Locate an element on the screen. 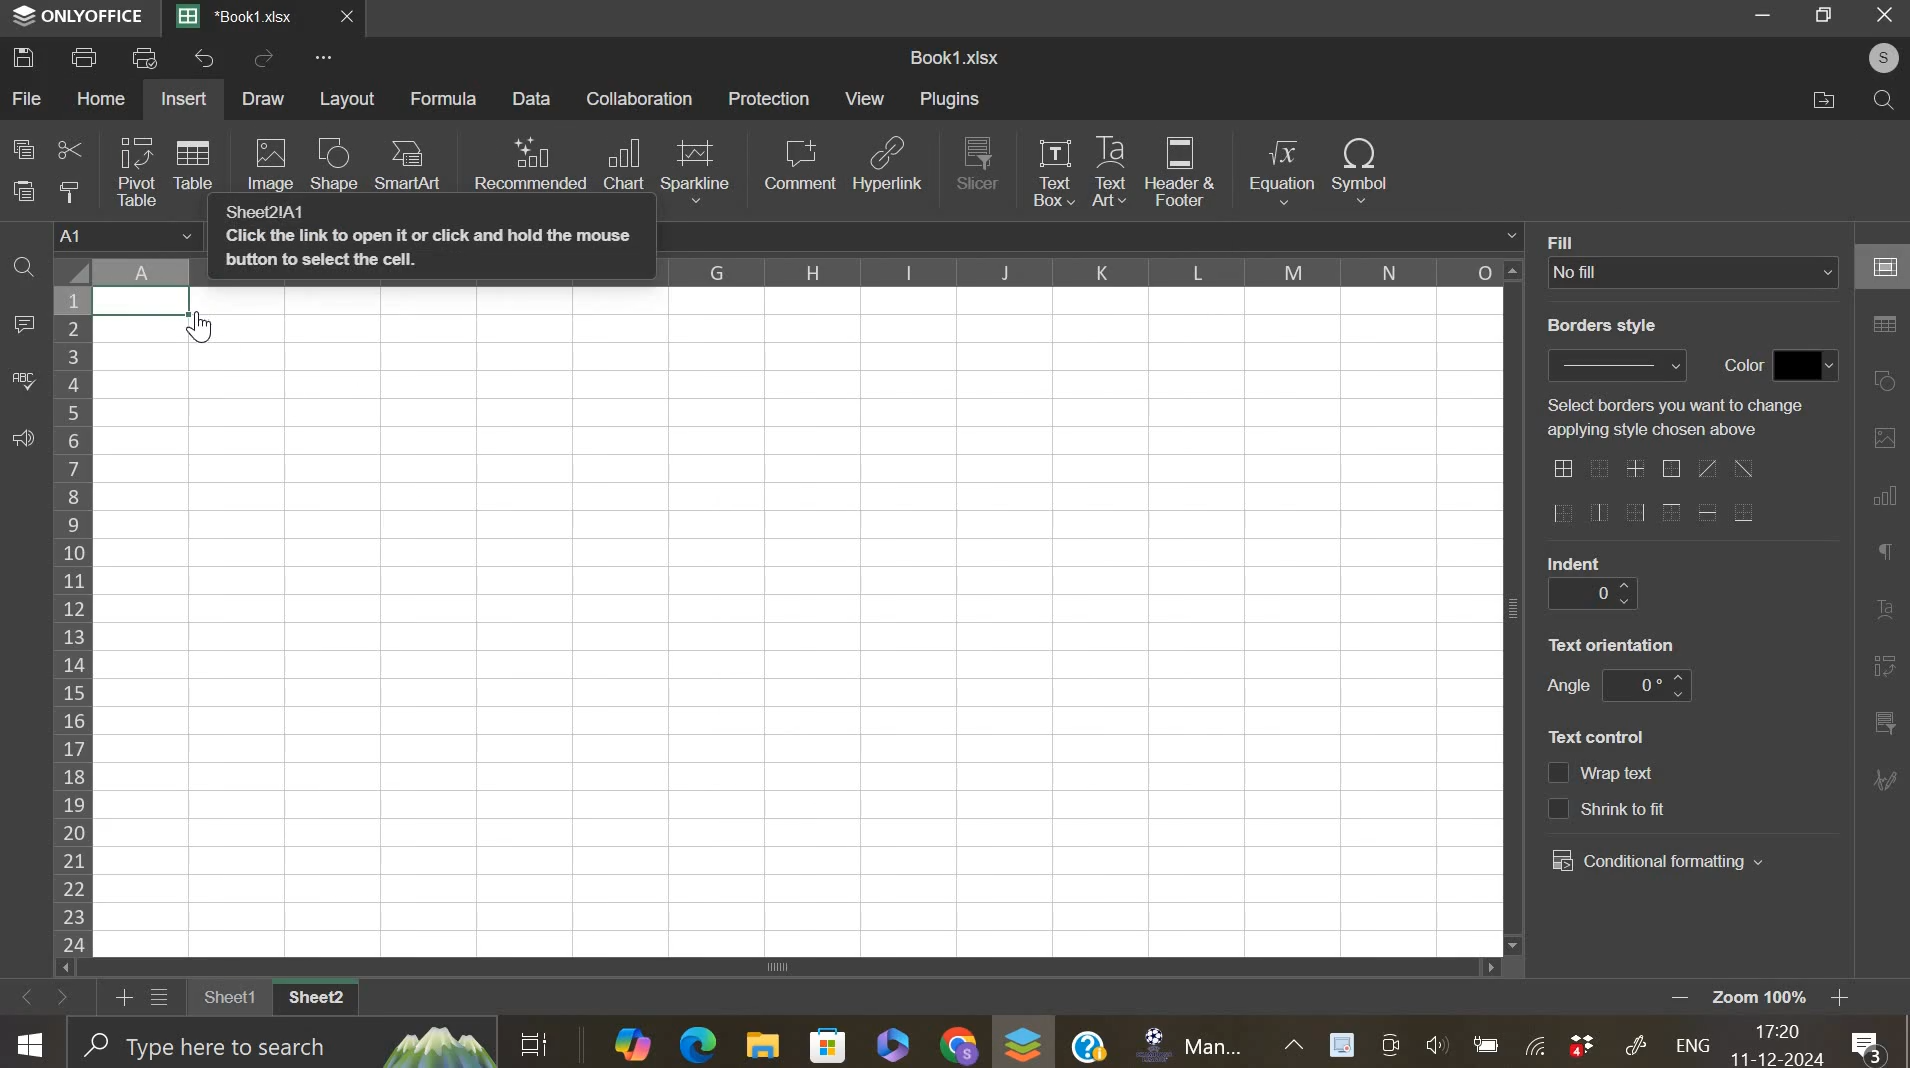 This screenshot has width=1910, height=1068. conditional formatting is located at coordinates (1658, 862).